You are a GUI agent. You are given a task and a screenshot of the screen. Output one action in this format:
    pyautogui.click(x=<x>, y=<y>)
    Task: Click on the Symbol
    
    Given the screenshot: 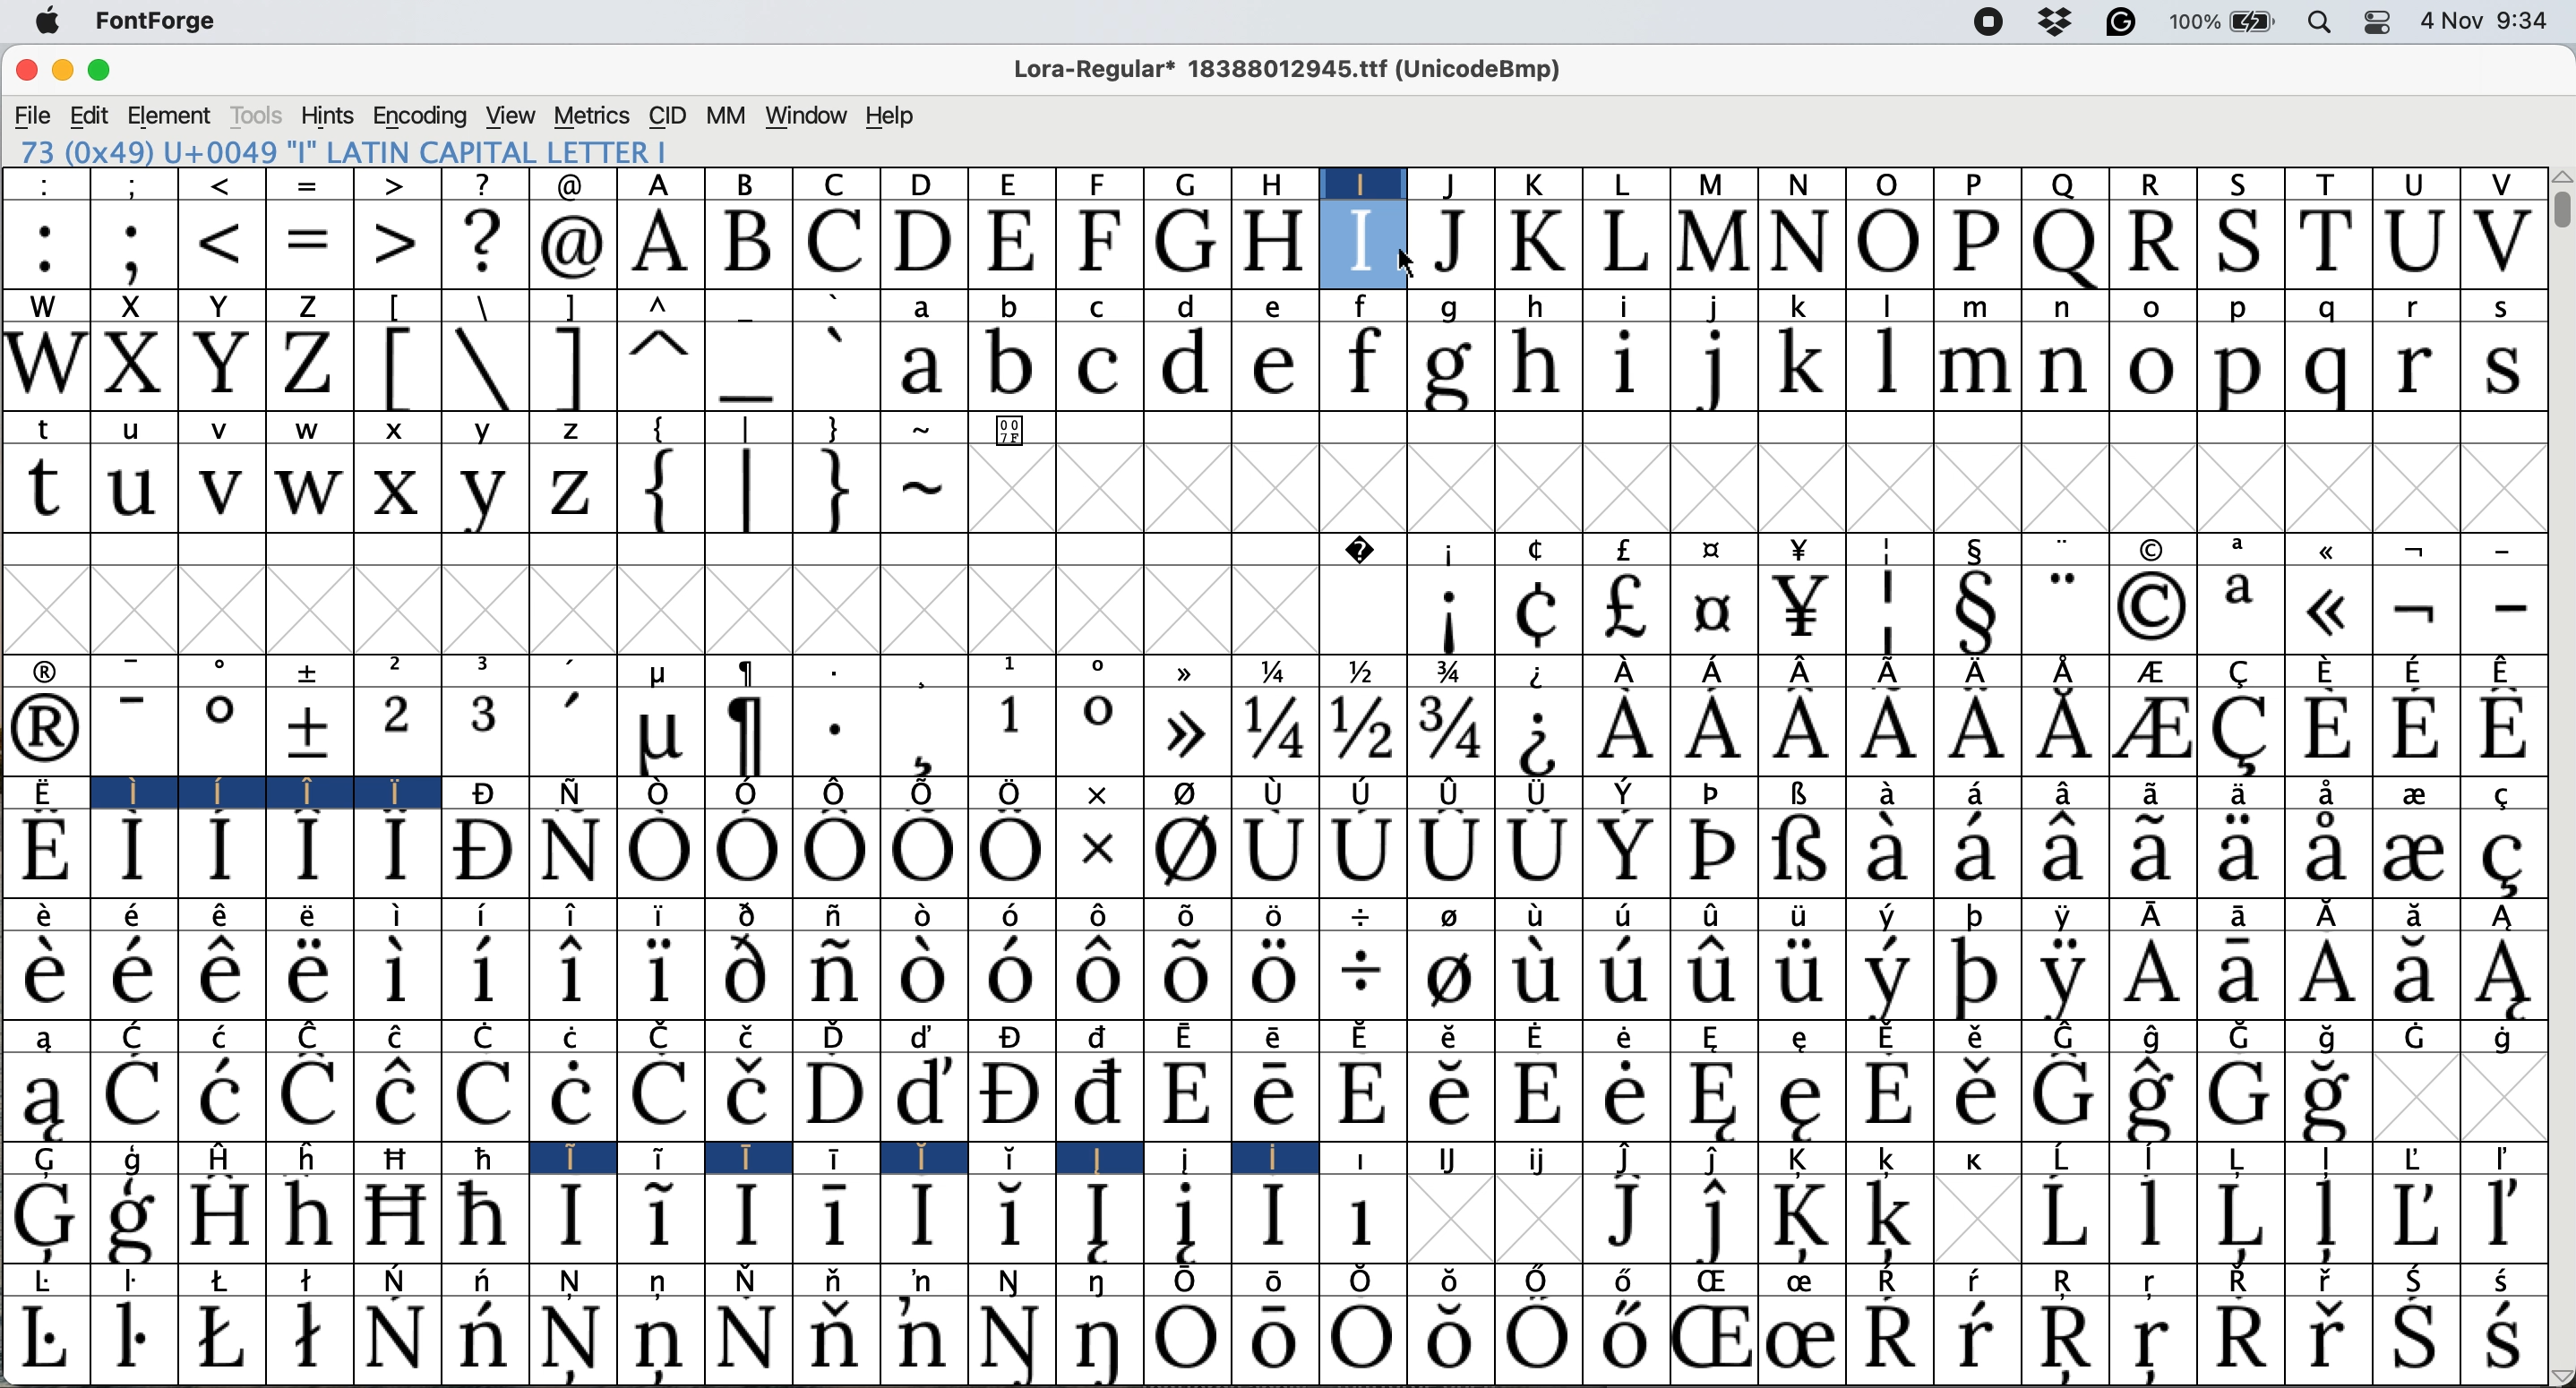 What is the action you would take?
    pyautogui.click(x=40, y=1218)
    